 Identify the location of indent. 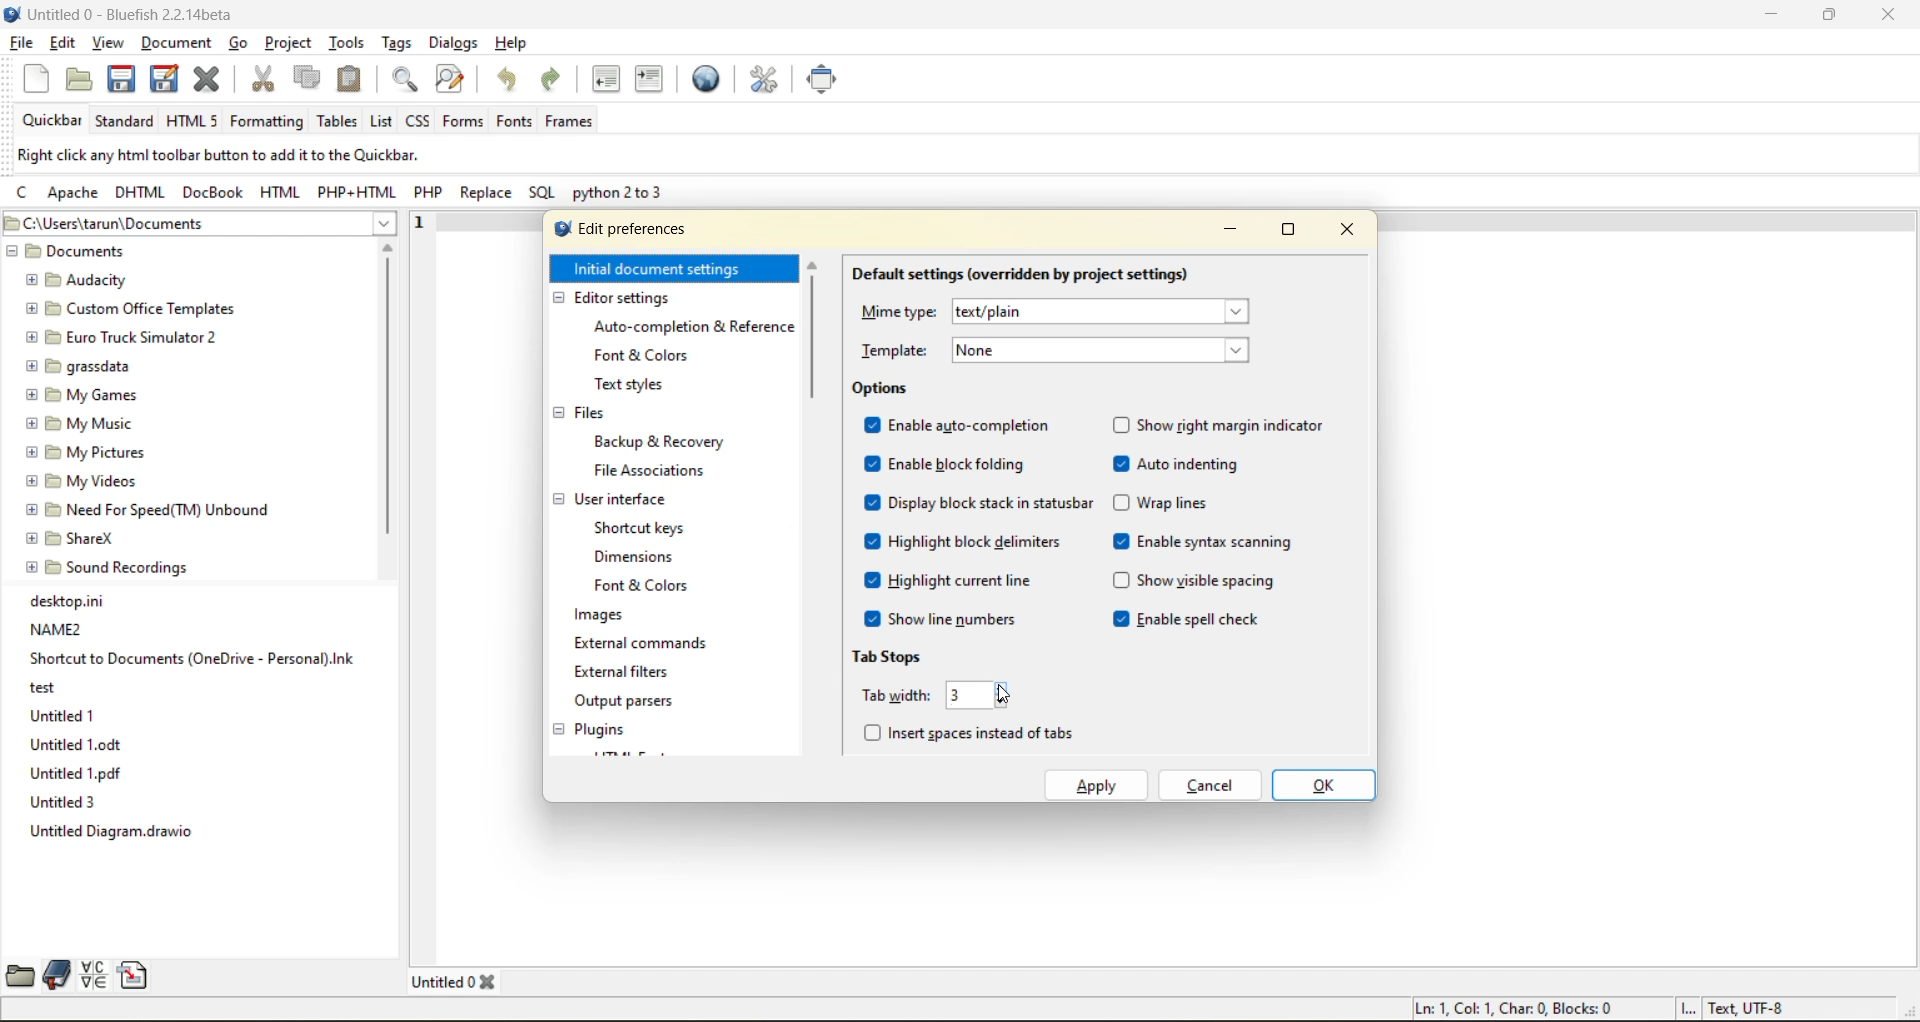
(651, 82).